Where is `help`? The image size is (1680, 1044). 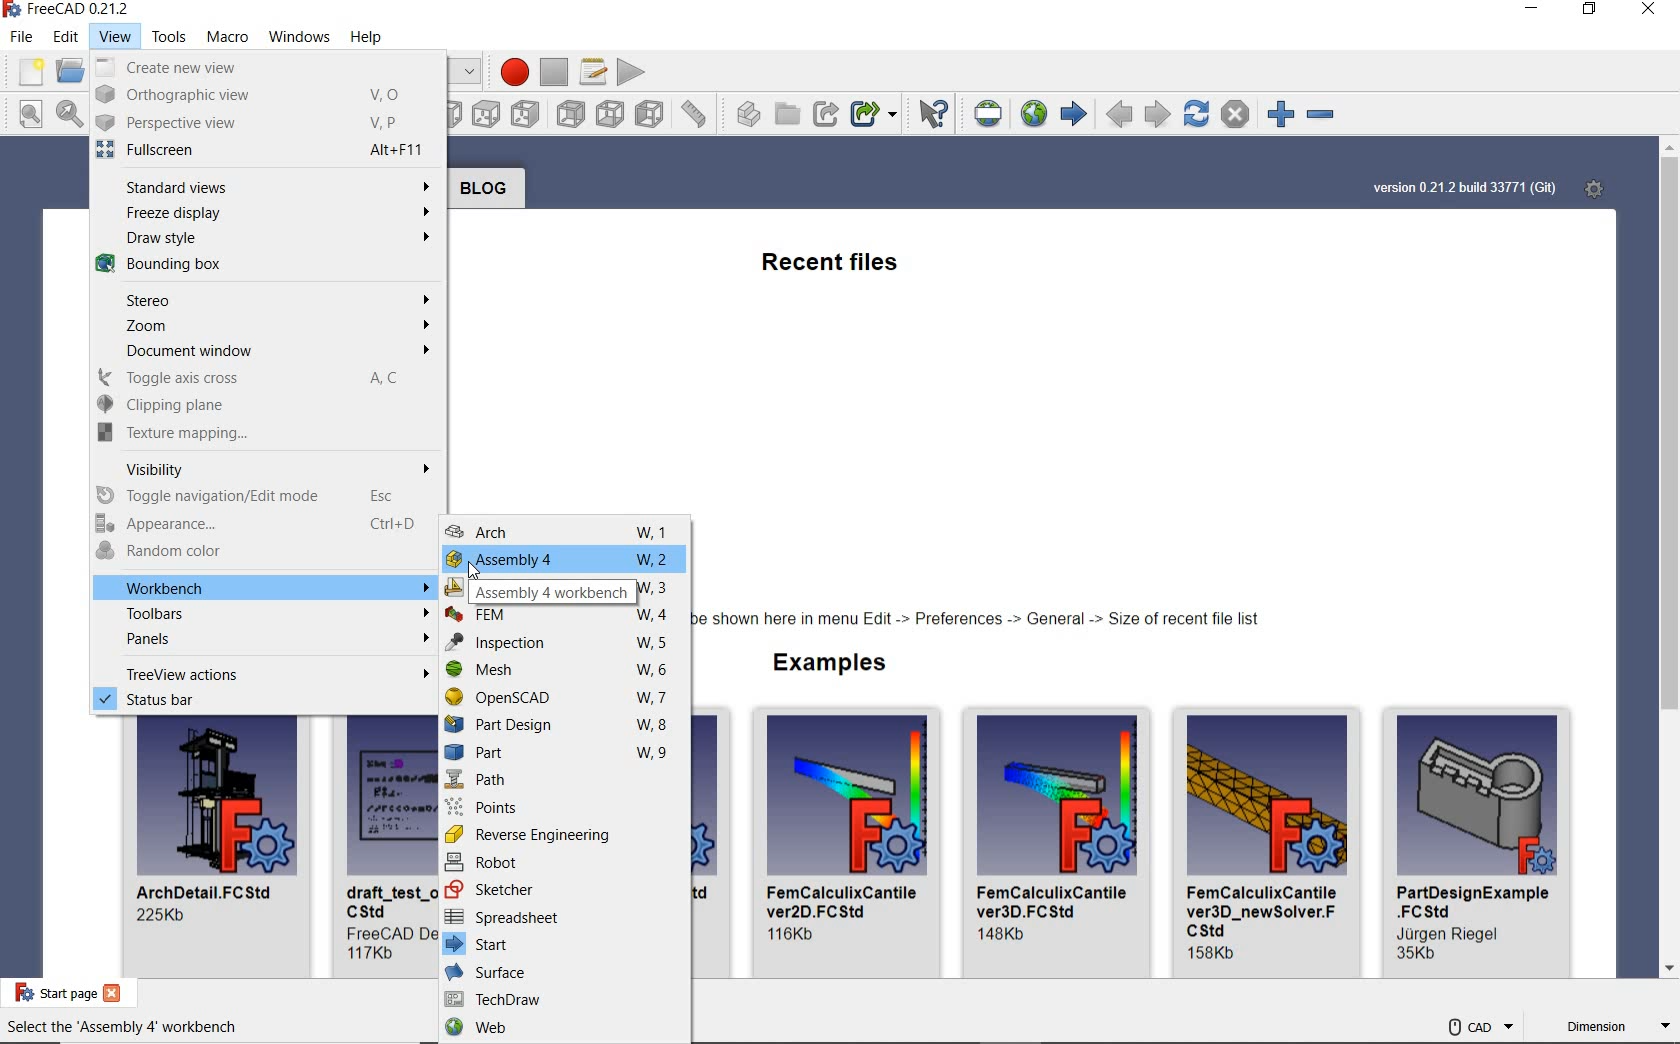
help is located at coordinates (367, 39).